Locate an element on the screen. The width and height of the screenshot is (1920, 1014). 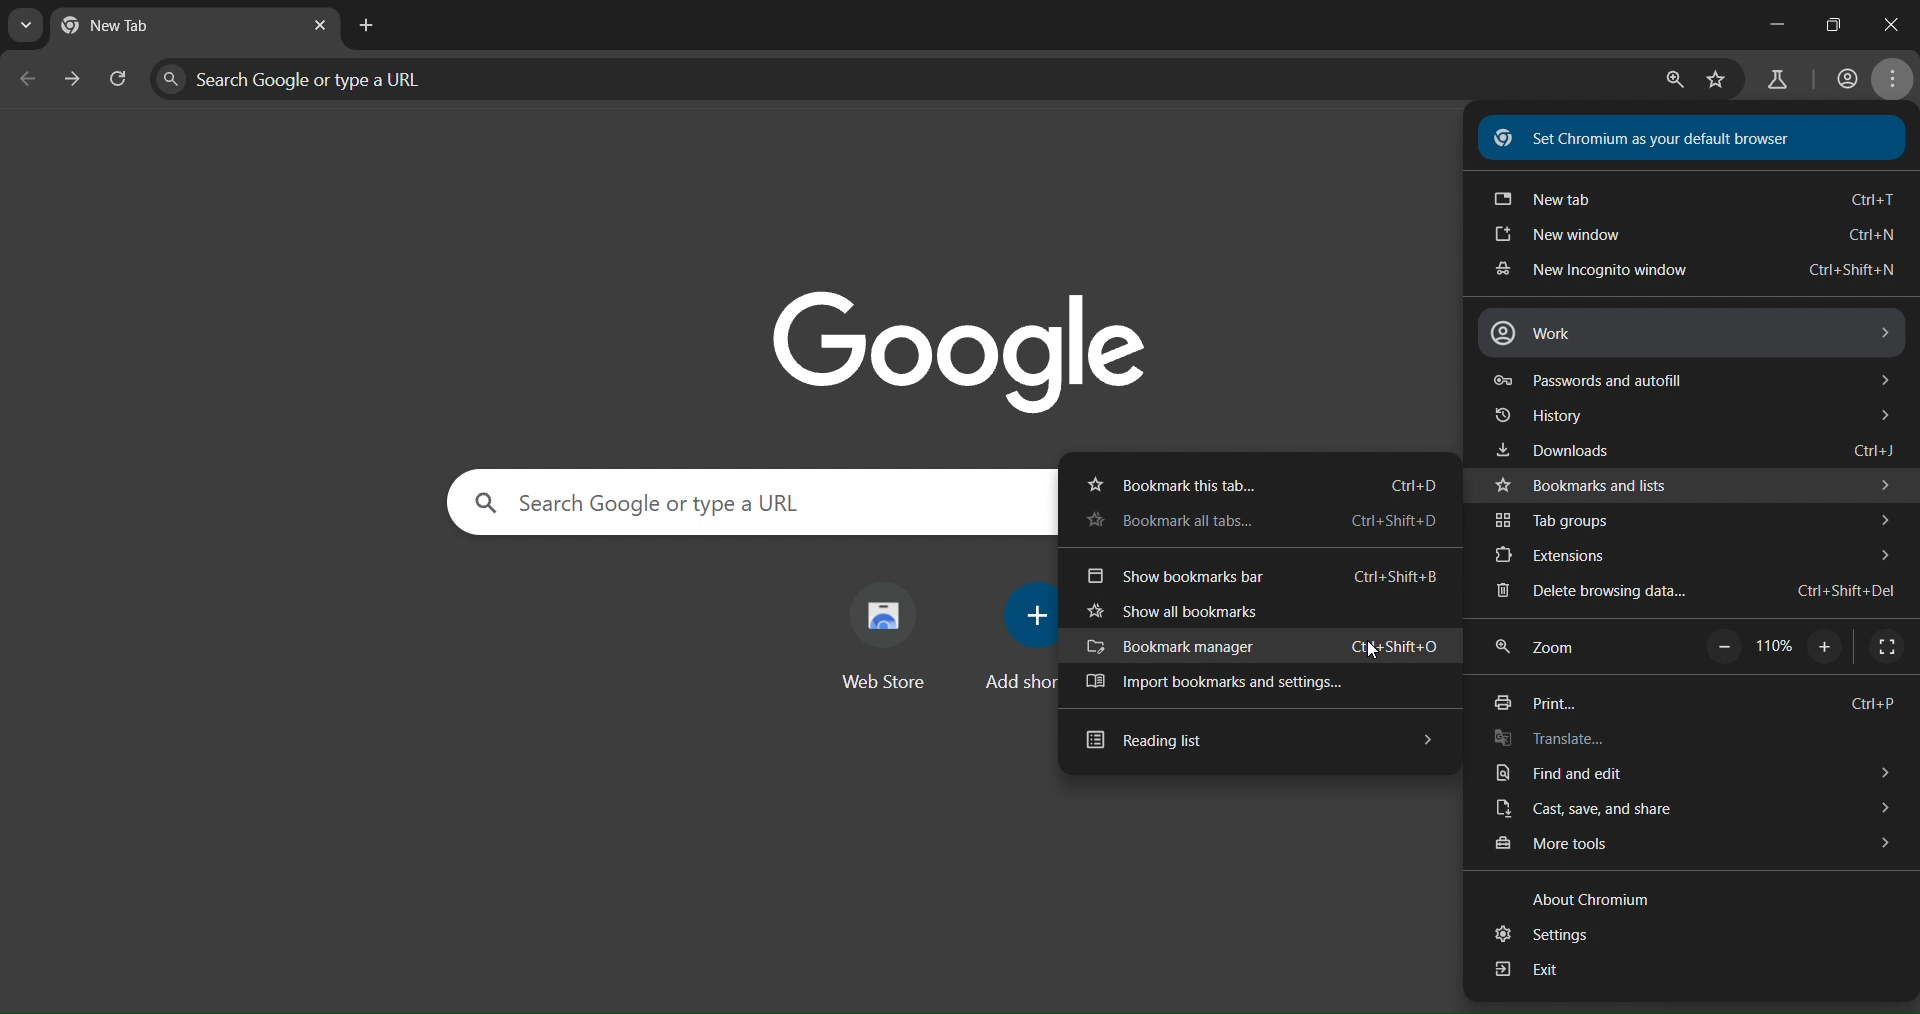
import bookmarks and settings is located at coordinates (1229, 684).